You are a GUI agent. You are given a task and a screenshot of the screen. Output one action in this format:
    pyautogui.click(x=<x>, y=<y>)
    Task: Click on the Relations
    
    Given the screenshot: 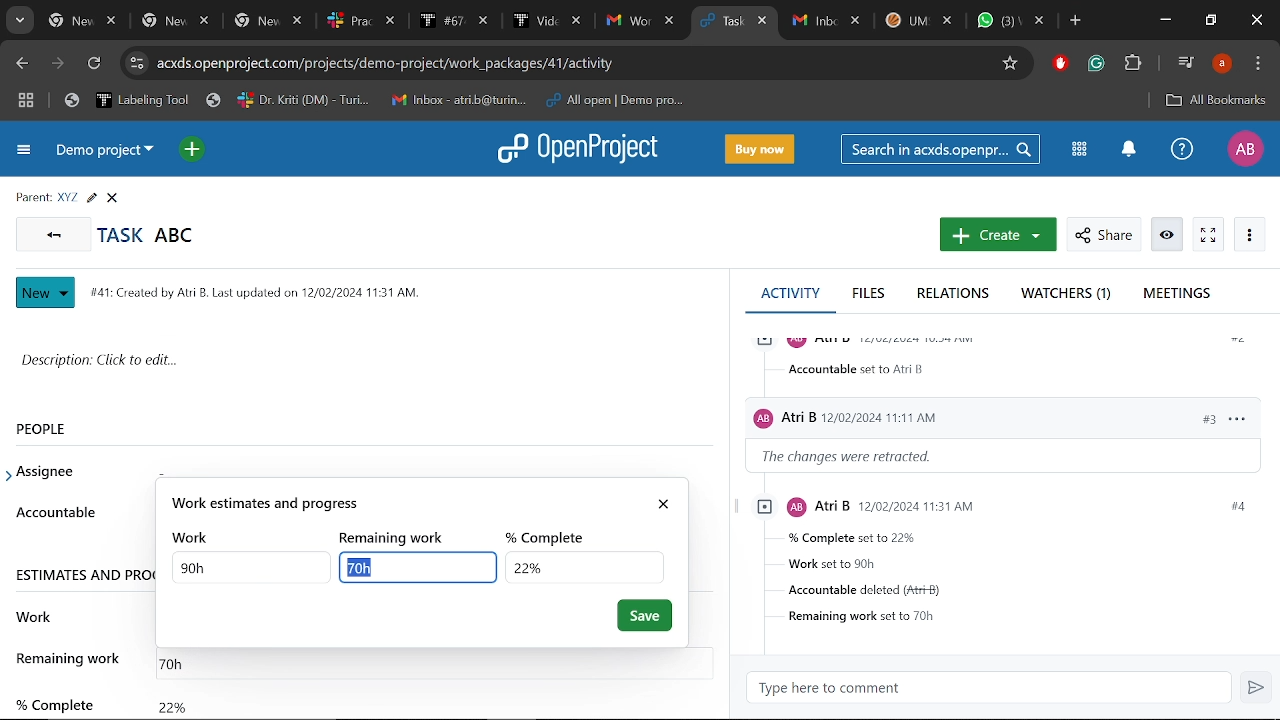 What is the action you would take?
    pyautogui.click(x=953, y=295)
    